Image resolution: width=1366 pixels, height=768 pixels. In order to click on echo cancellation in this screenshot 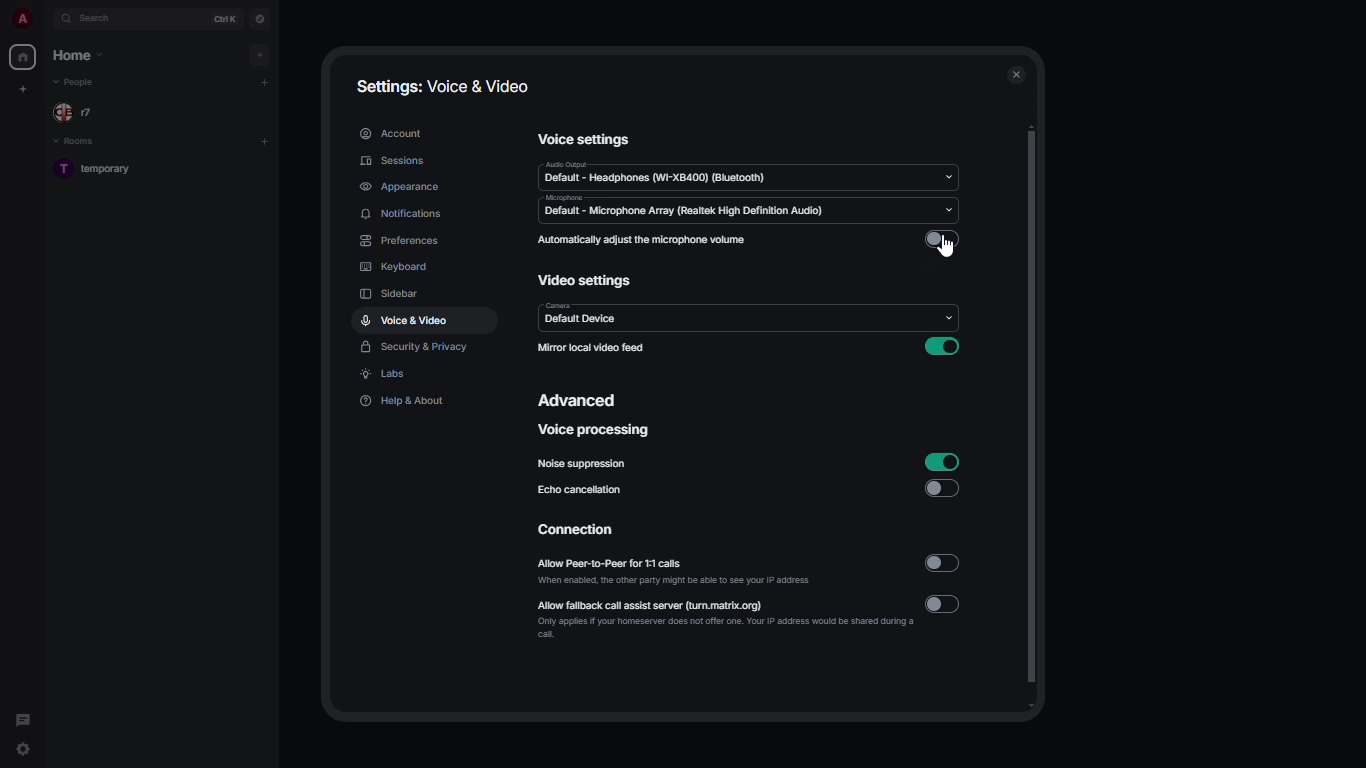, I will do `click(579, 492)`.